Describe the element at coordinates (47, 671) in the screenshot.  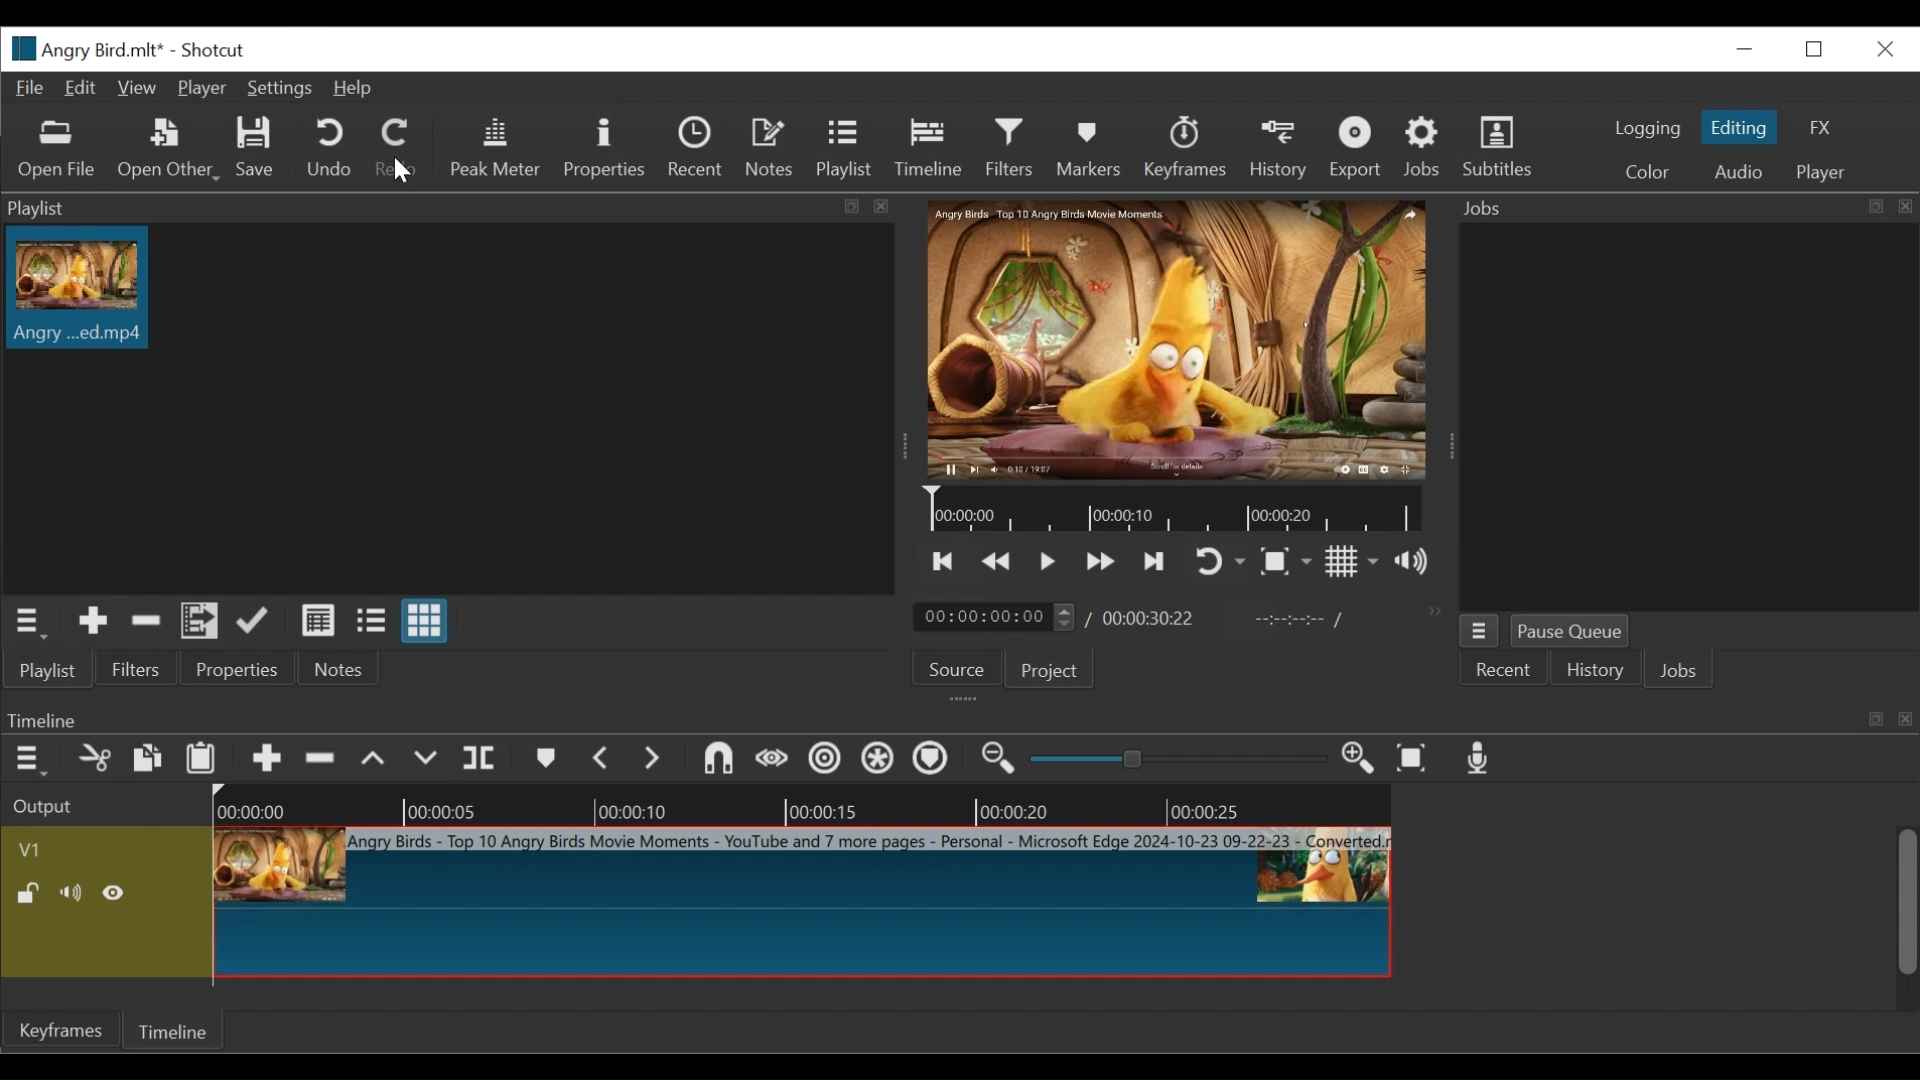
I see `Playlist` at that location.